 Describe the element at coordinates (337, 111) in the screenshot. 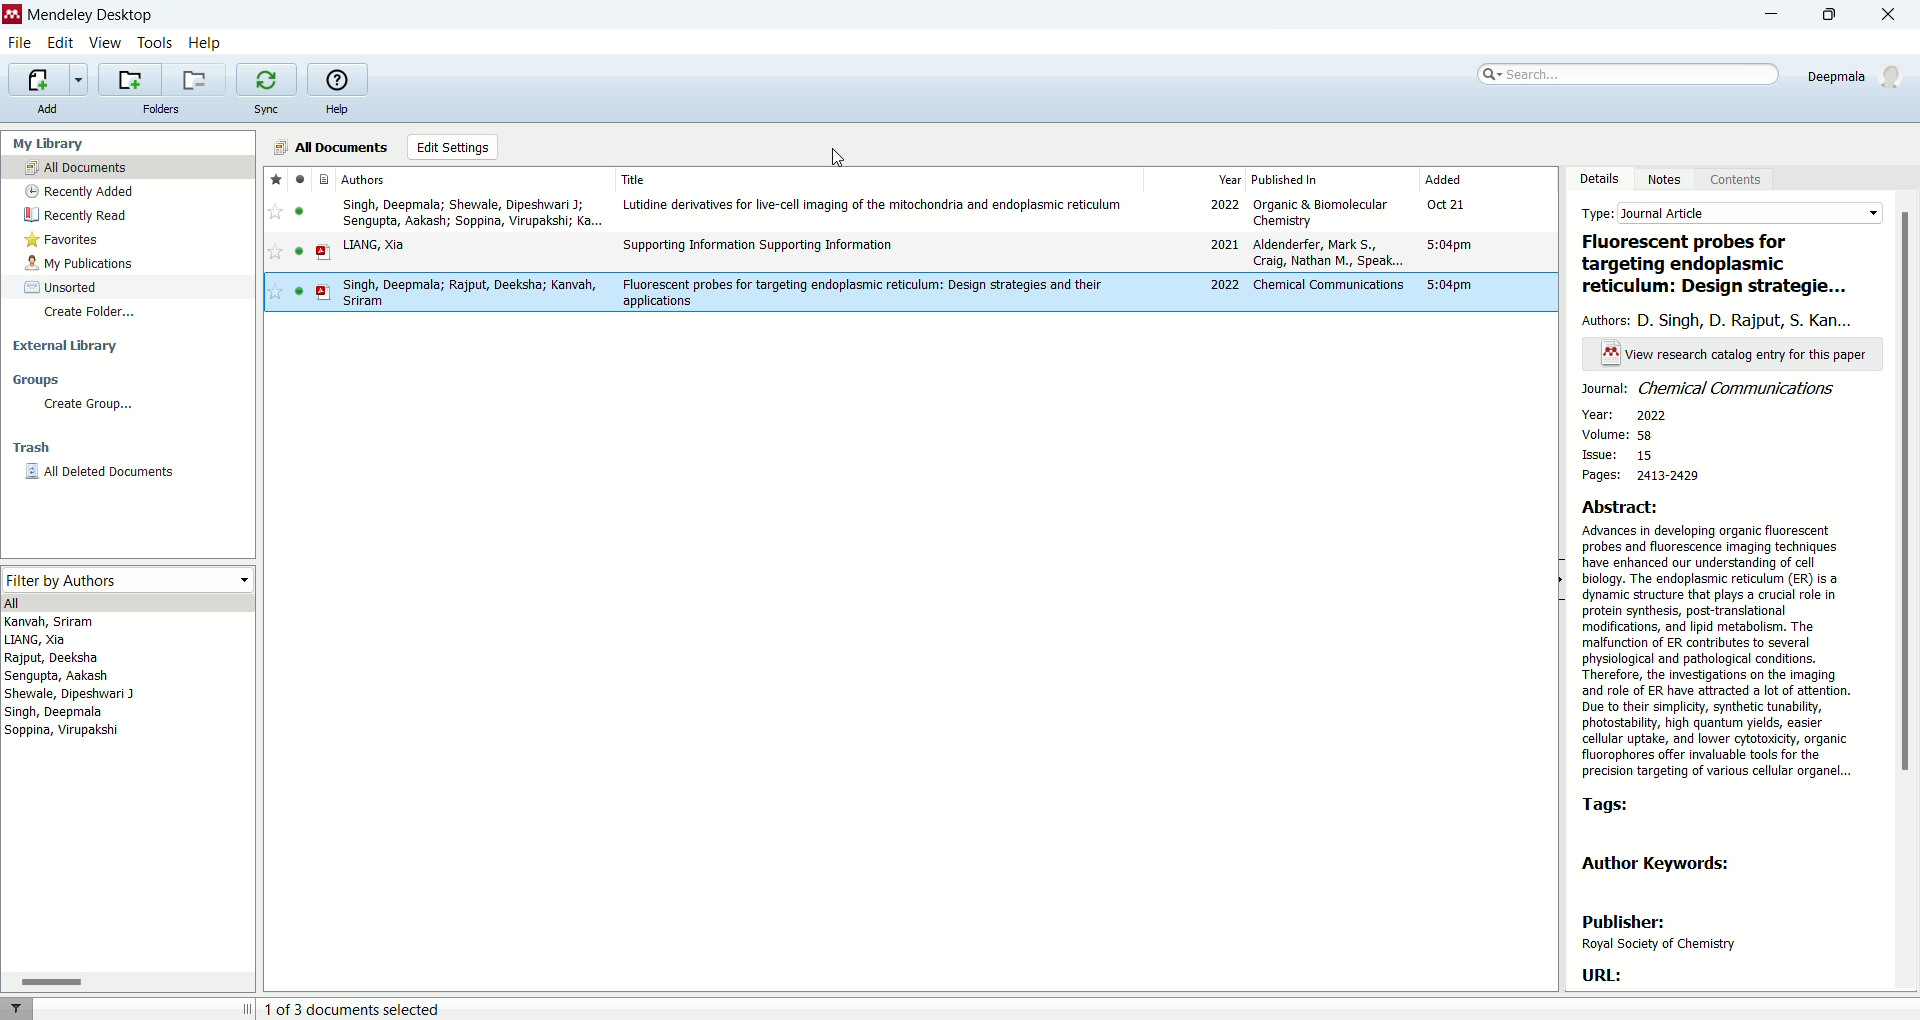

I see `help` at that location.